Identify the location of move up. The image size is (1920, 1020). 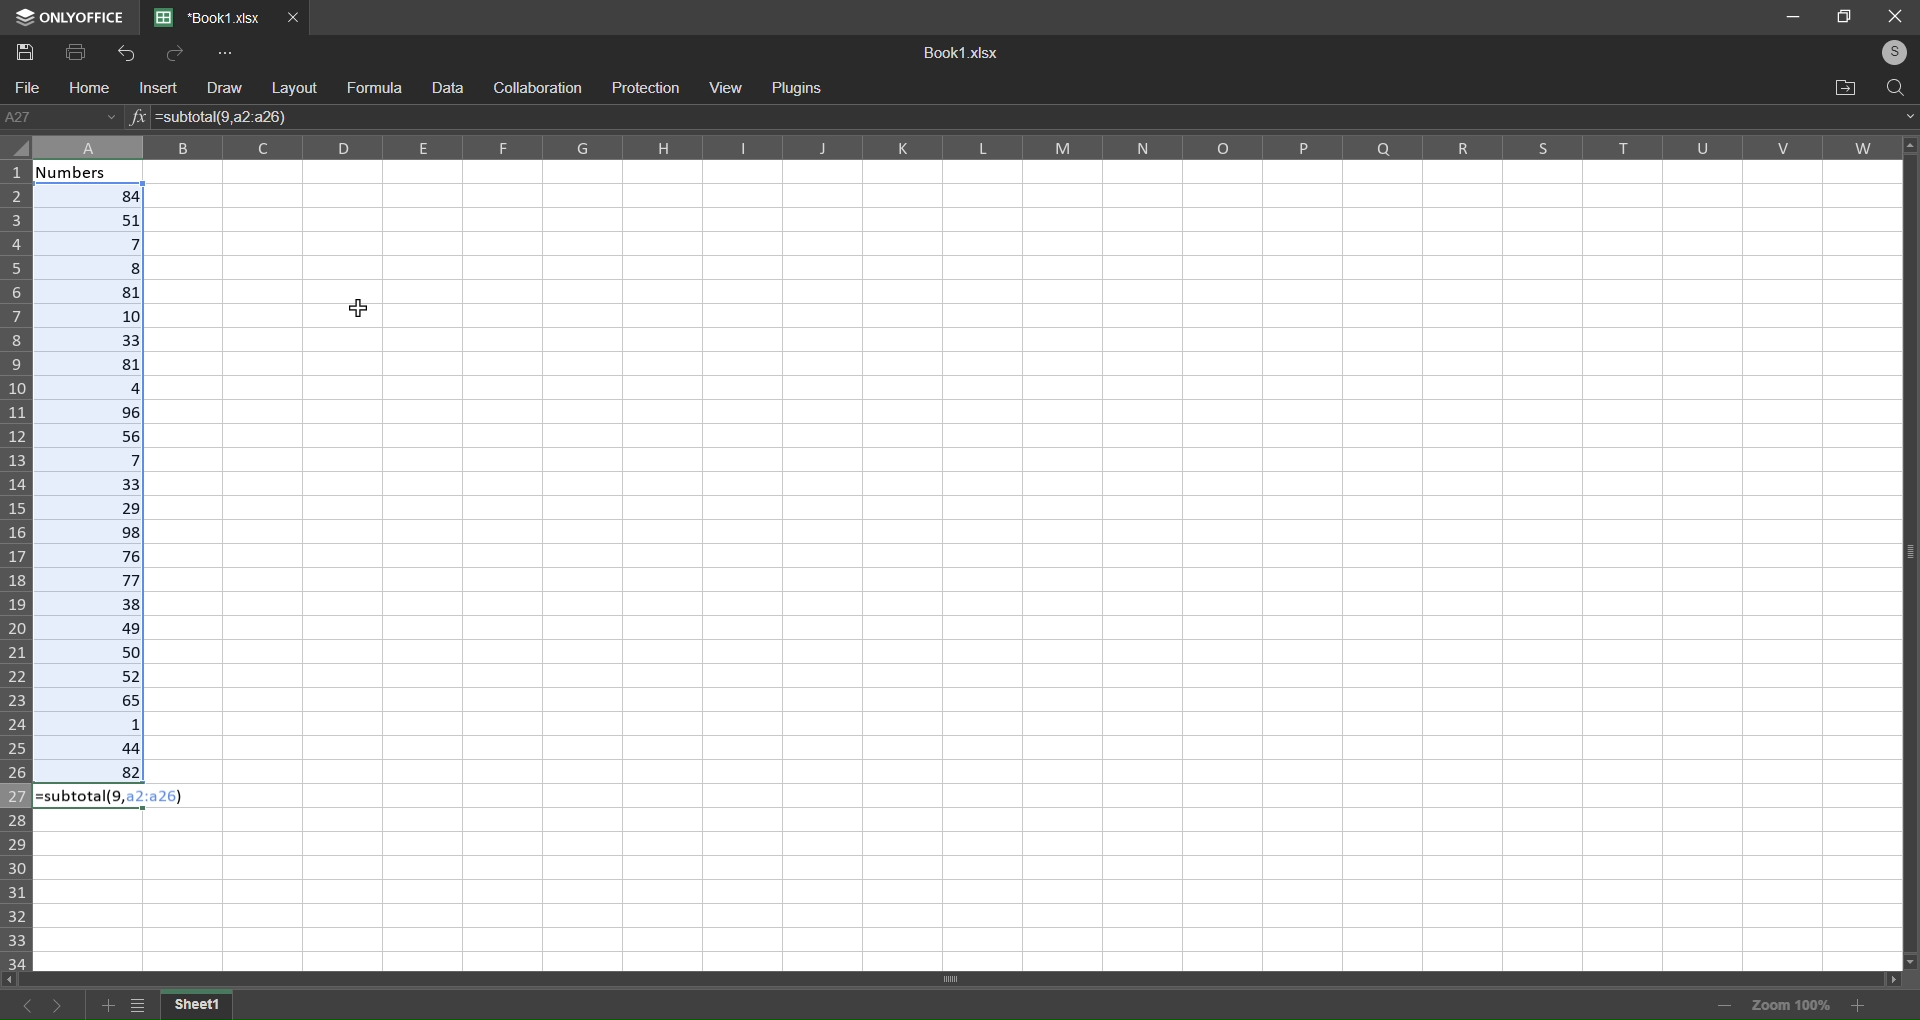
(1907, 144).